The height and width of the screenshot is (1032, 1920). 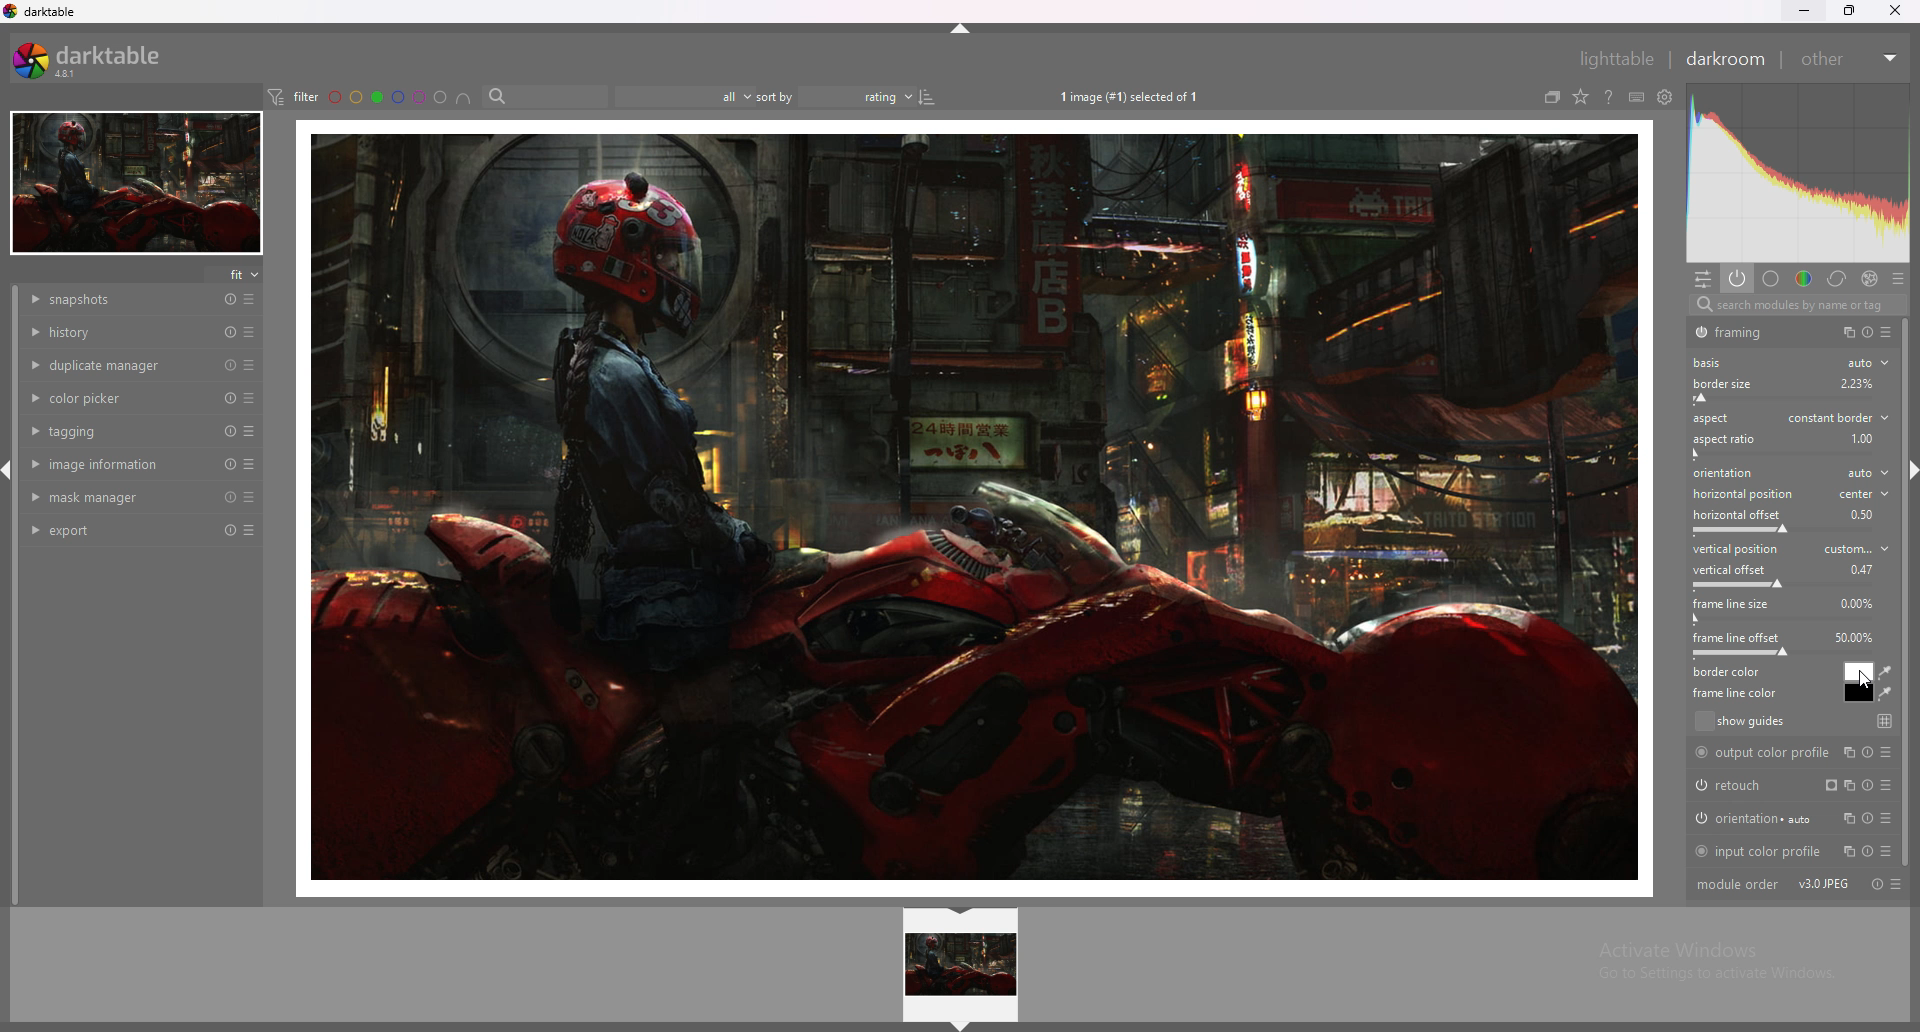 What do you see at coordinates (1782, 620) in the screenshot?
I see `frame line size bar` at bounding box center [1782, 620].